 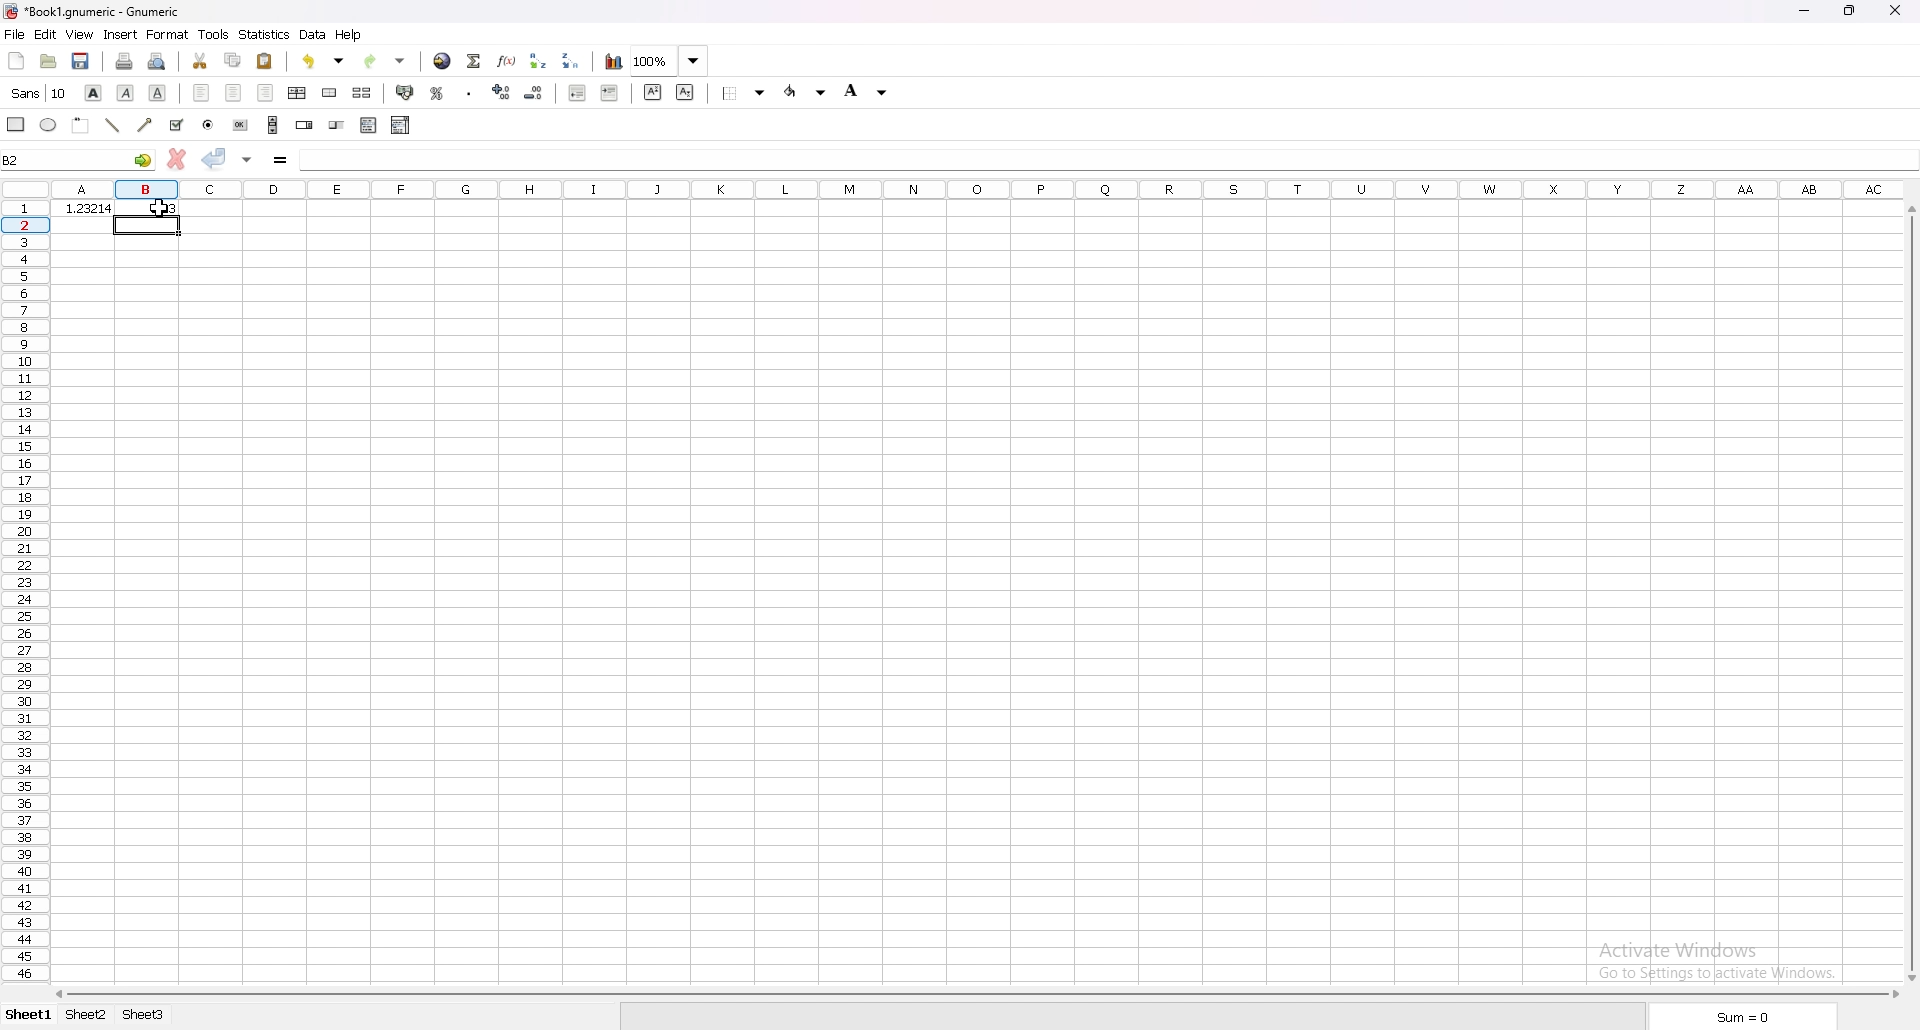 What do you see at coordinates (976, 994) in the screenshot?
I see `scroll bar` at bounding box center [976, 994].